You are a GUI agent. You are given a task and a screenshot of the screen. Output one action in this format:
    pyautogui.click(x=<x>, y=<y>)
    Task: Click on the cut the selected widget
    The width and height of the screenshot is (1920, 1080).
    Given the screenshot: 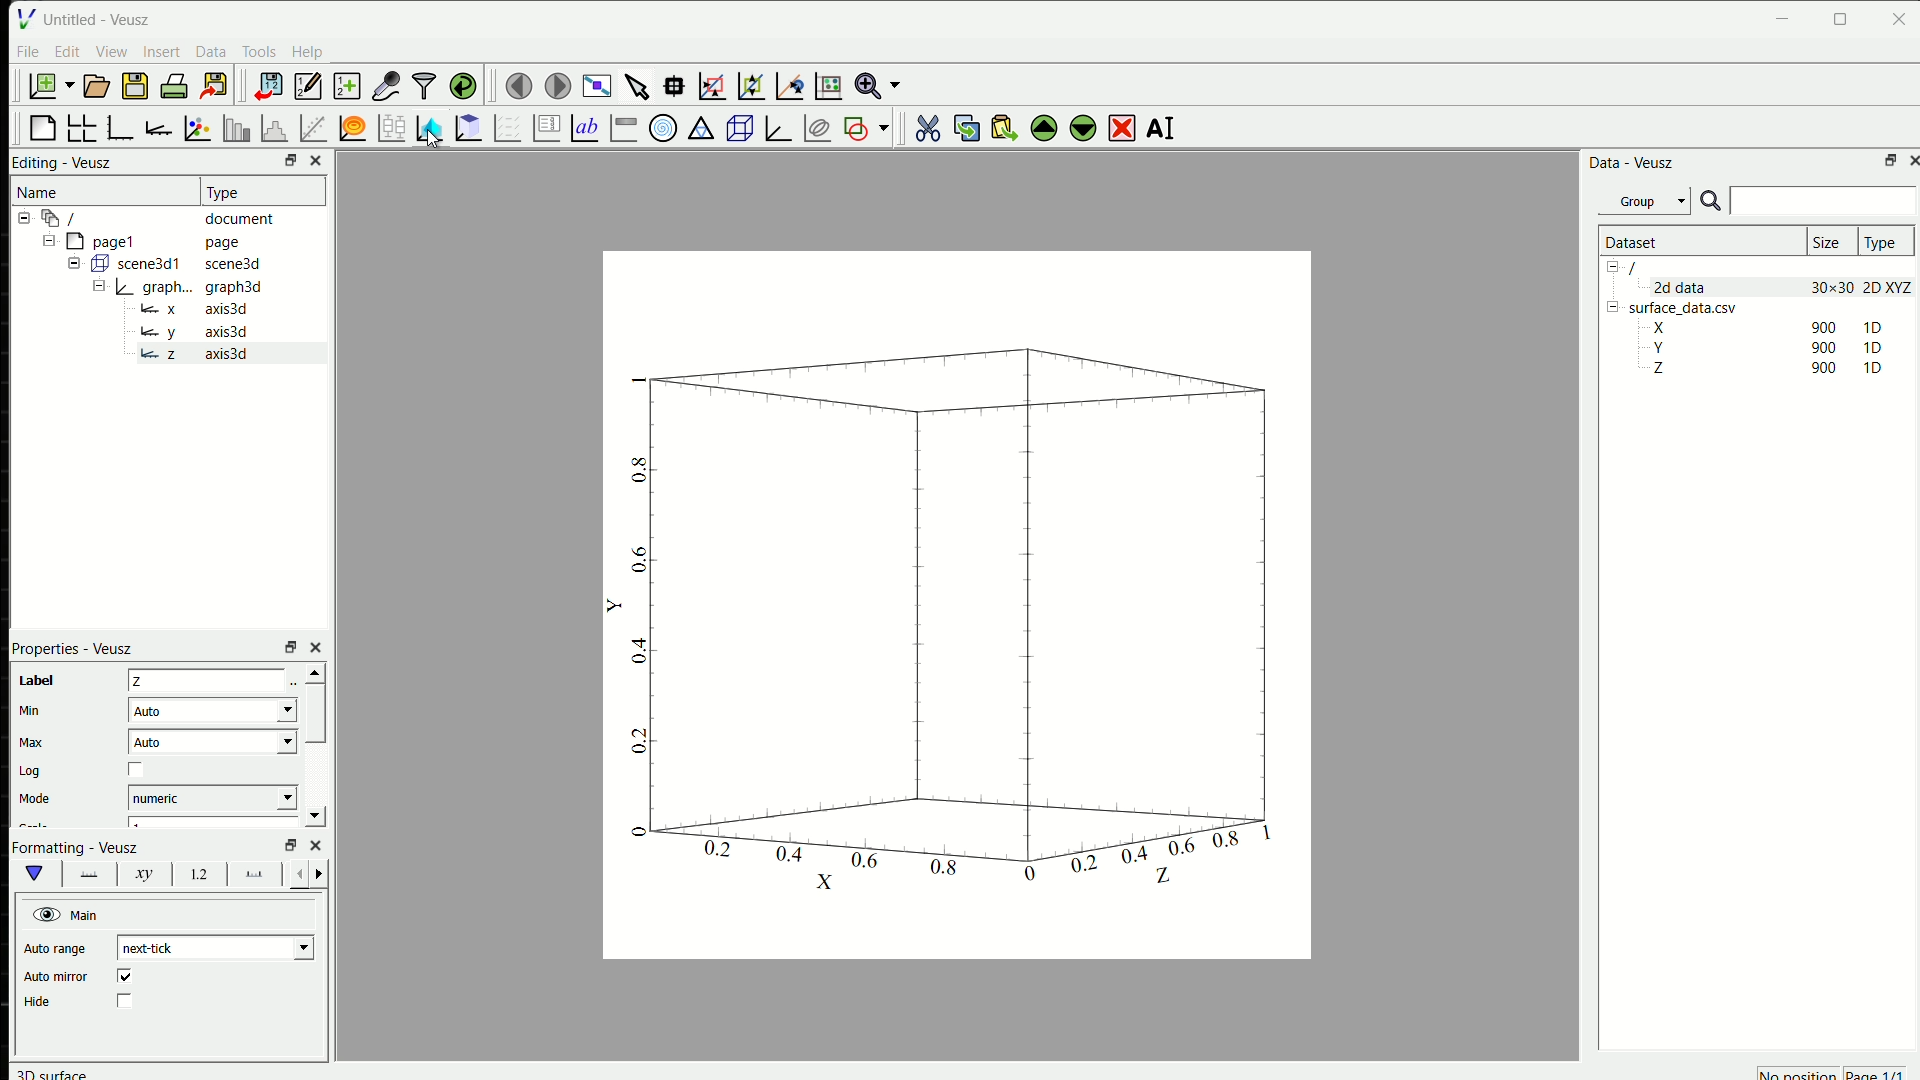 What is the action you would take?
    pyautogui.click(x=929, y=127)
    